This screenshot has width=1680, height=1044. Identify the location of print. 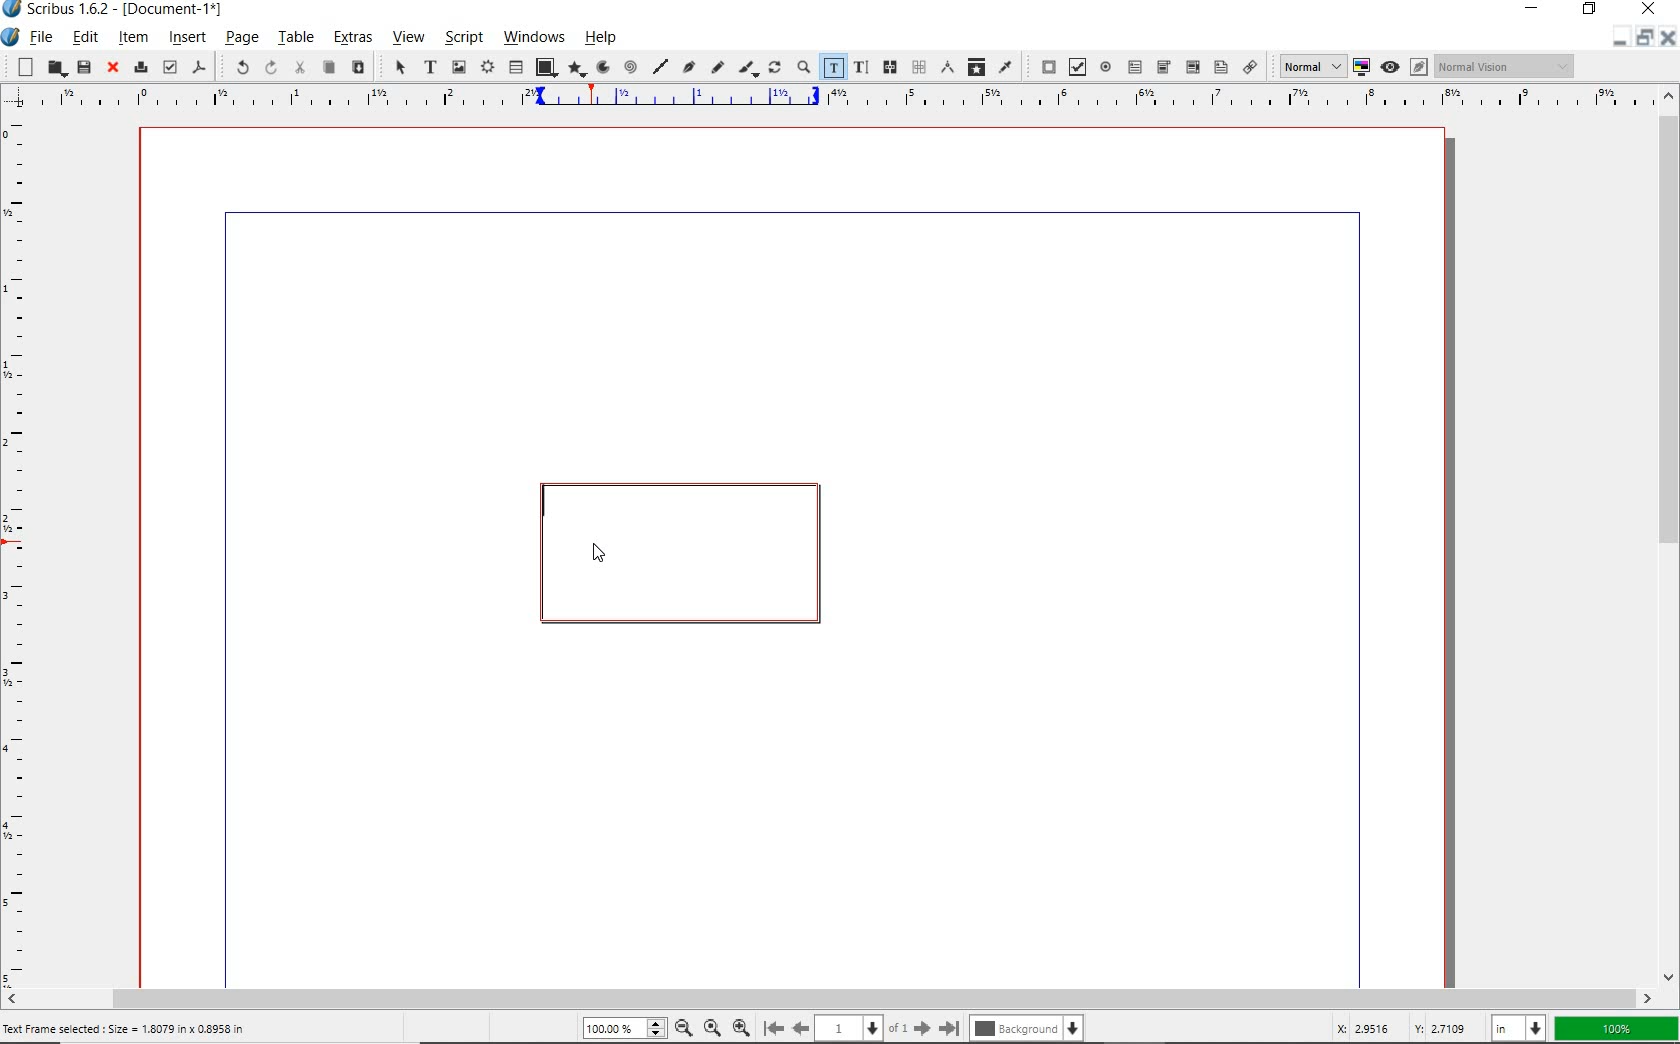
(140, 68).